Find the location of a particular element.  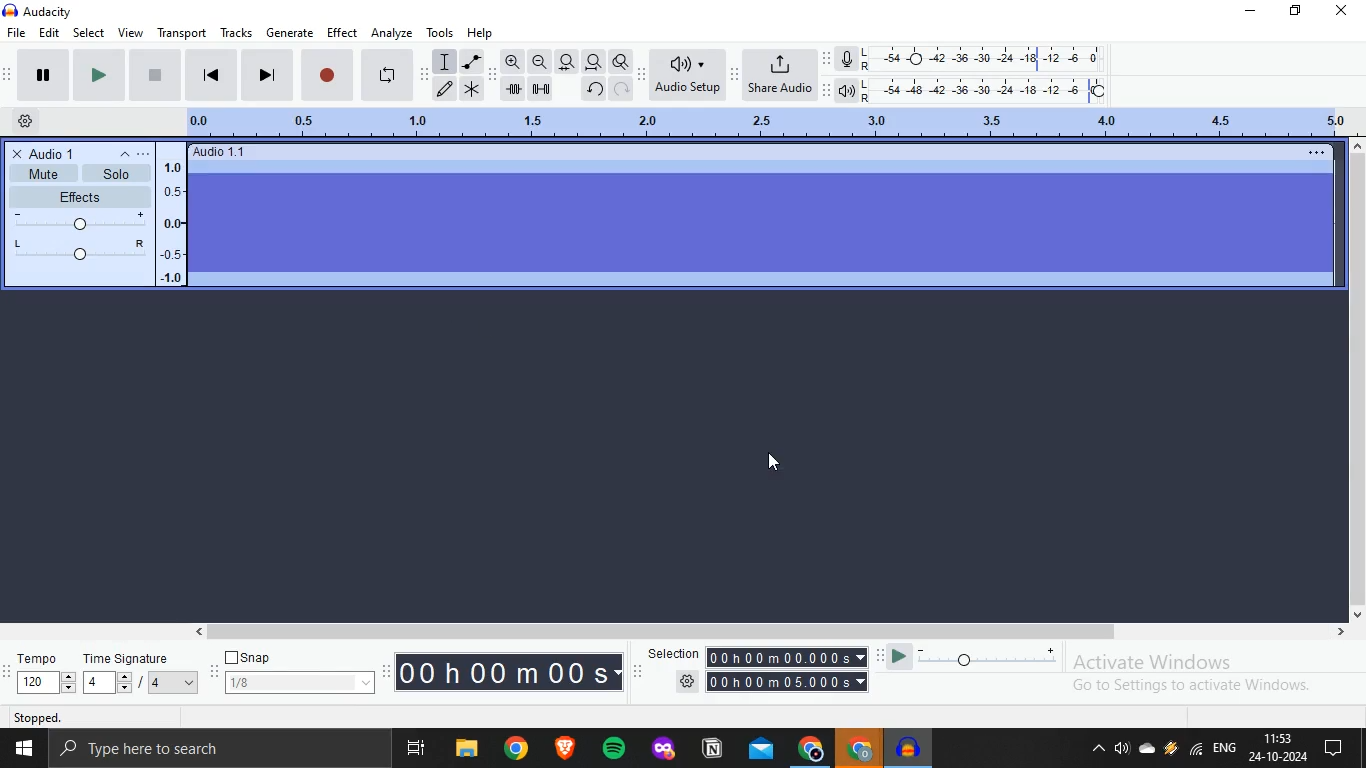

Chrome is located at coordinates (809, 750).